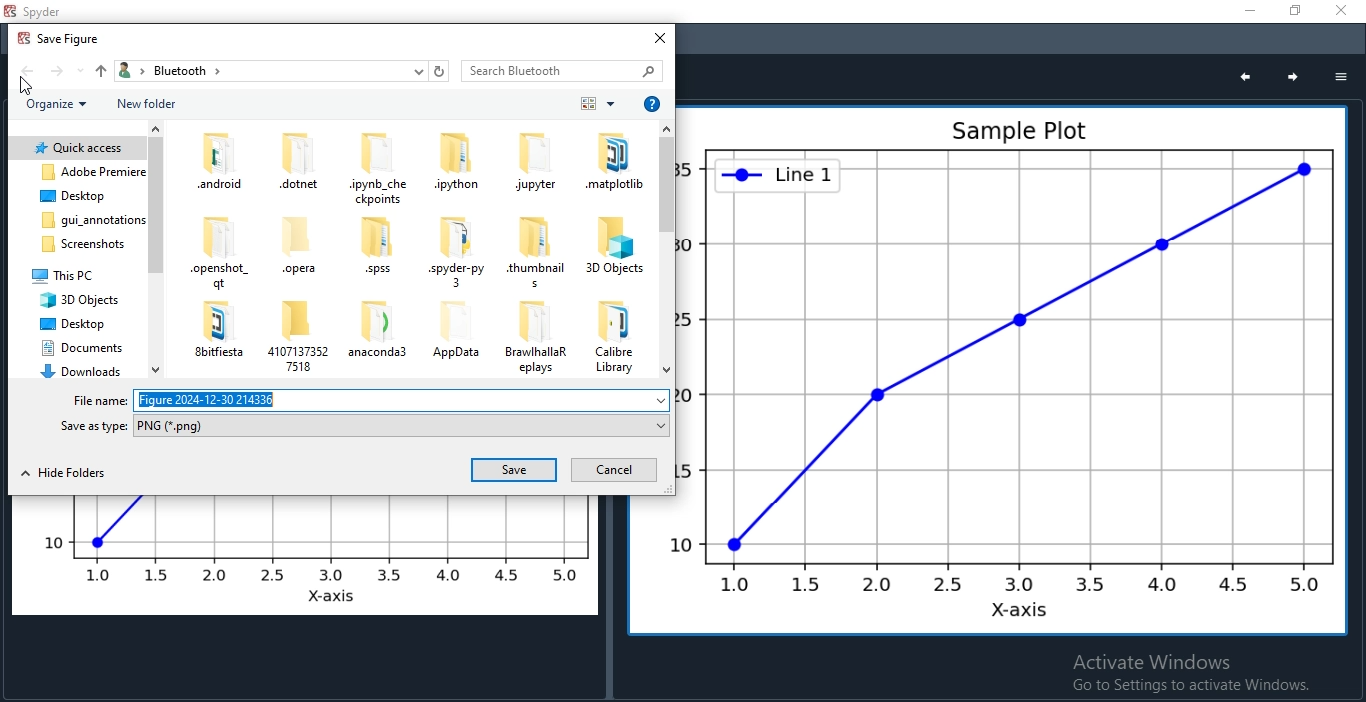 This screenshot has height=702, width=1366. I want to click on file name, so click(362, 400).